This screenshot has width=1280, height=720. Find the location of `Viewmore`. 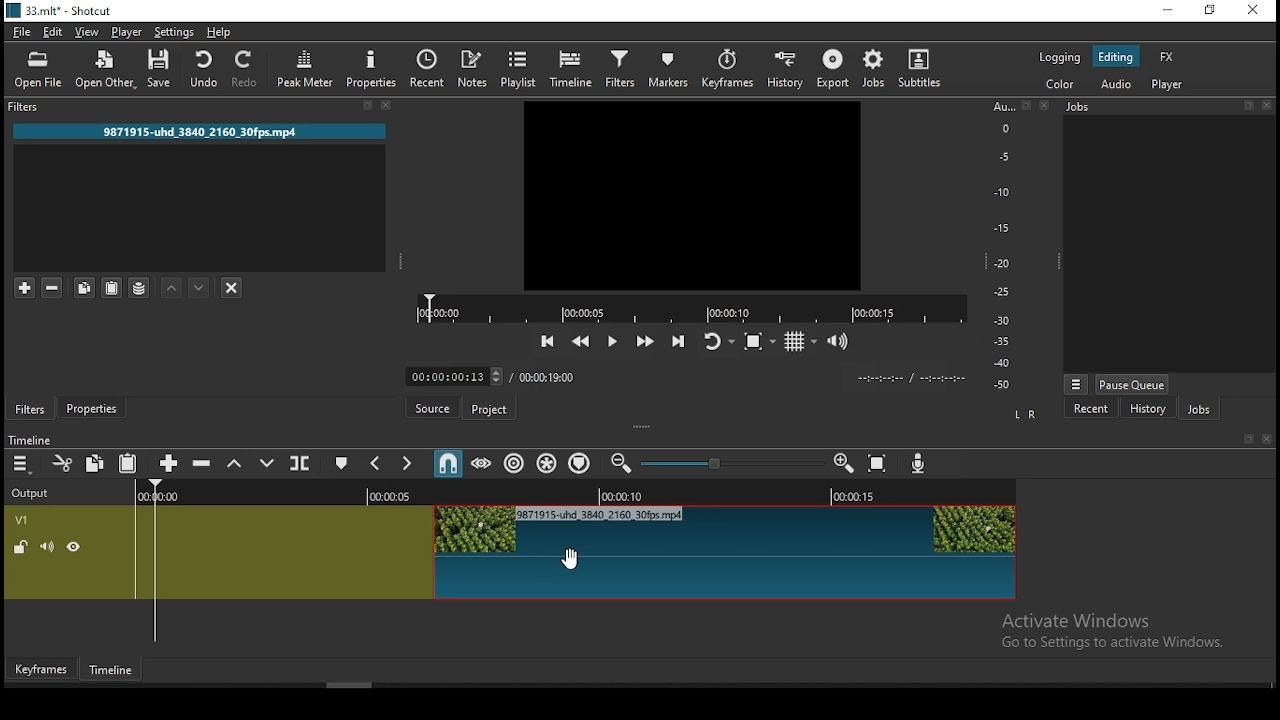

Viewmore is located at coordinates (1078, 384).